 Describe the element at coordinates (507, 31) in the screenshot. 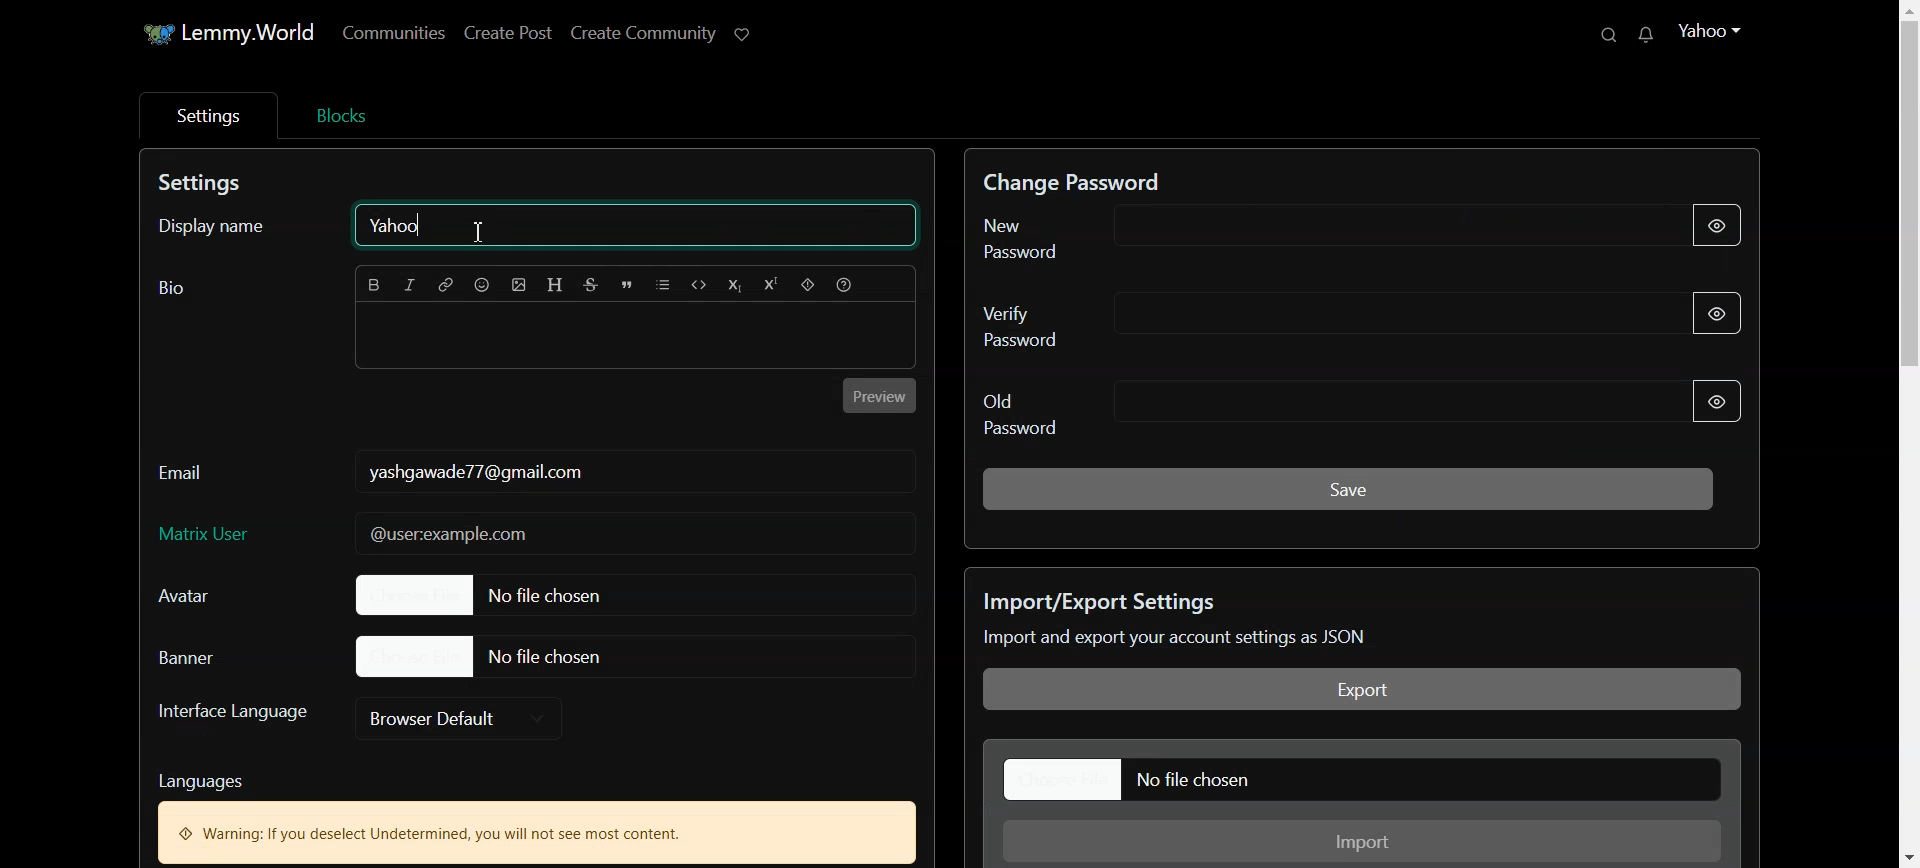

I see `create Post` at that location.